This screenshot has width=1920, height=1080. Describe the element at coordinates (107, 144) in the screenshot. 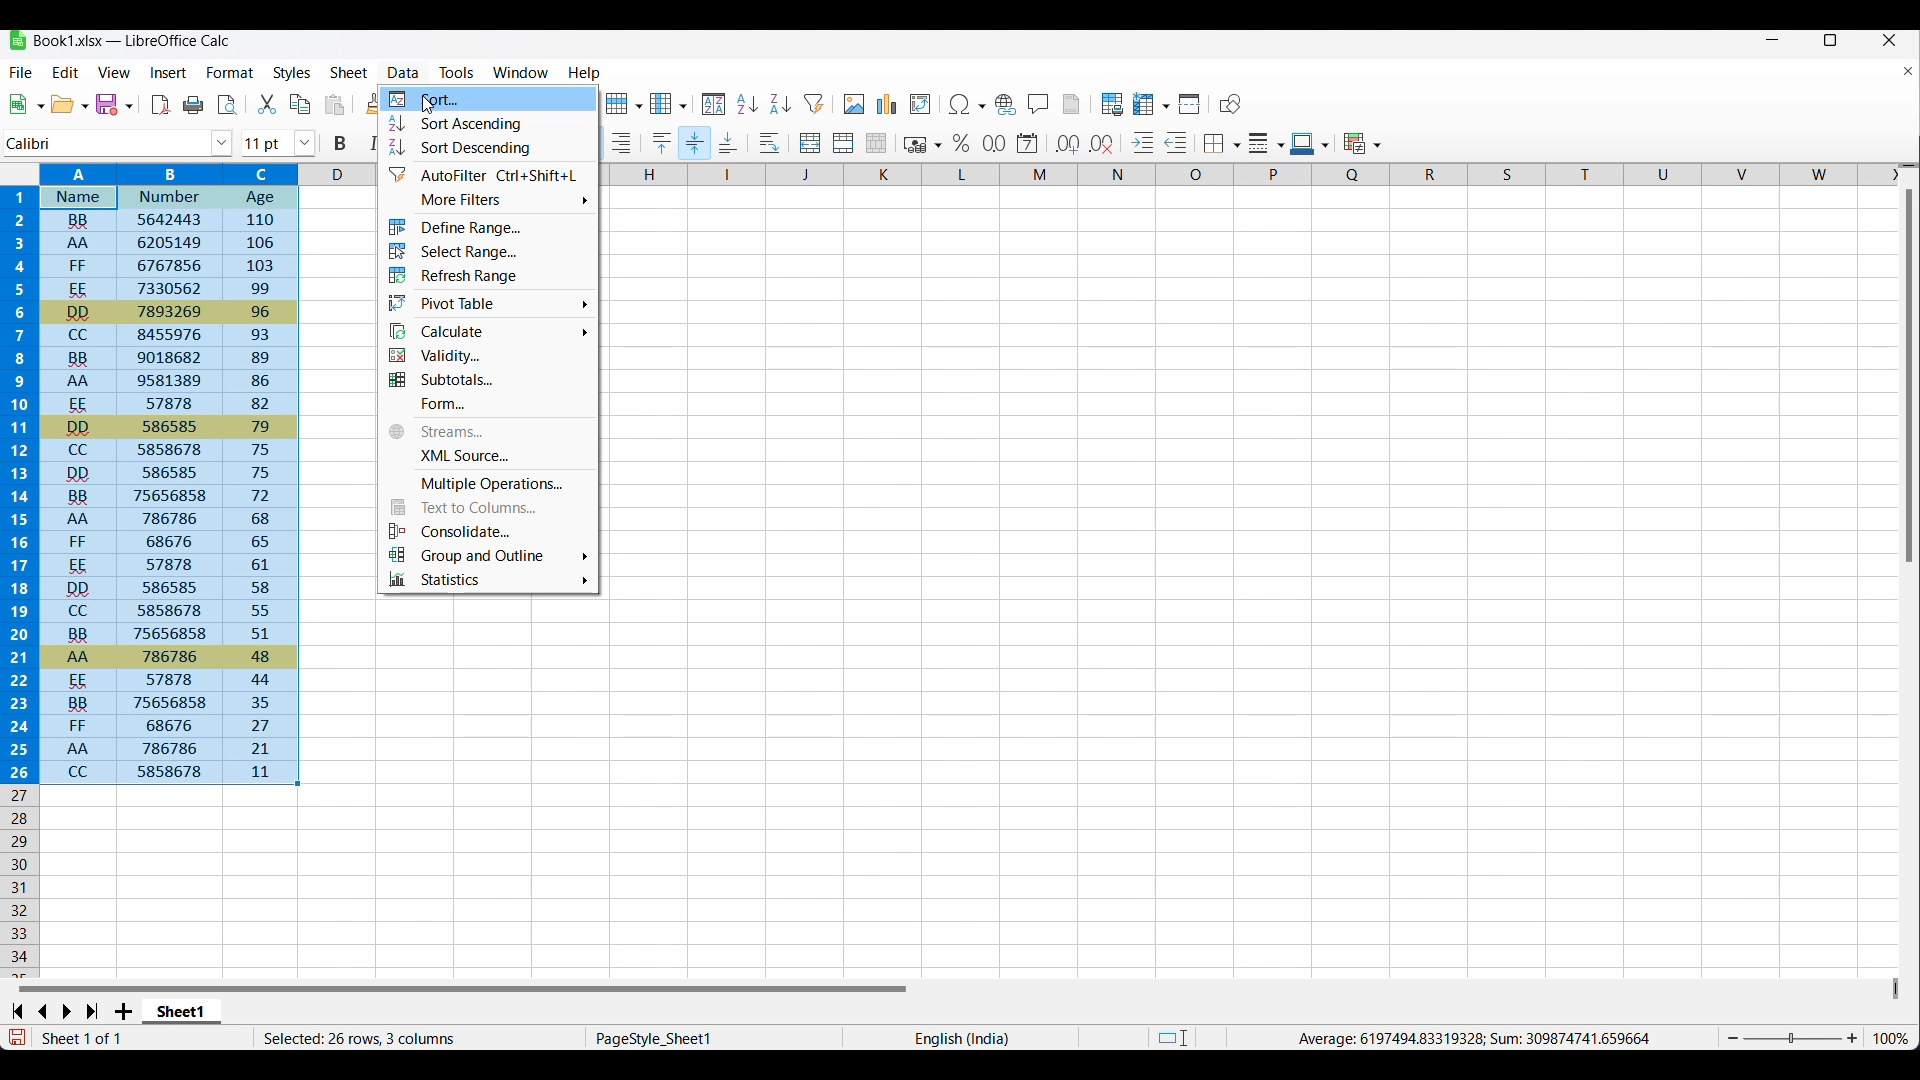

I see `Input font` at that location.